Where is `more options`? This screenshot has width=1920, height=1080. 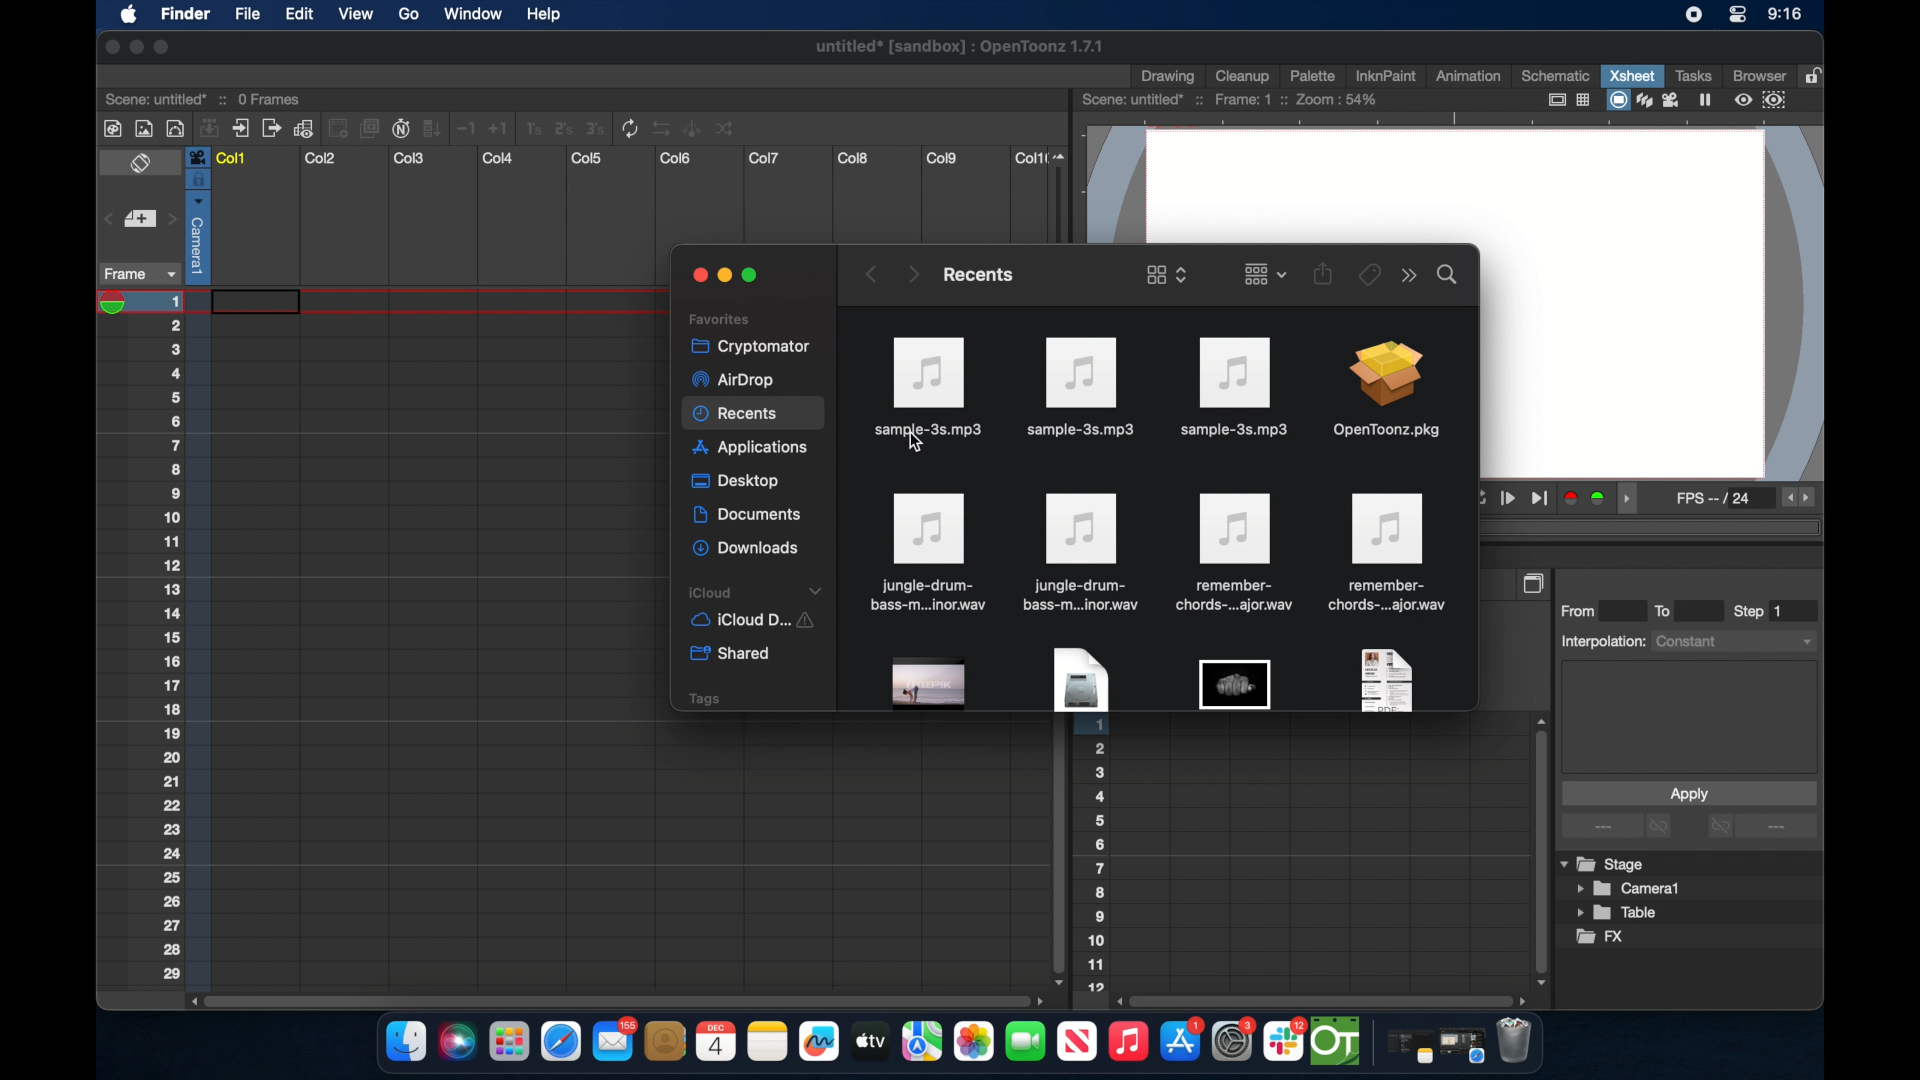 more options is located at coordinates (1409, 276).